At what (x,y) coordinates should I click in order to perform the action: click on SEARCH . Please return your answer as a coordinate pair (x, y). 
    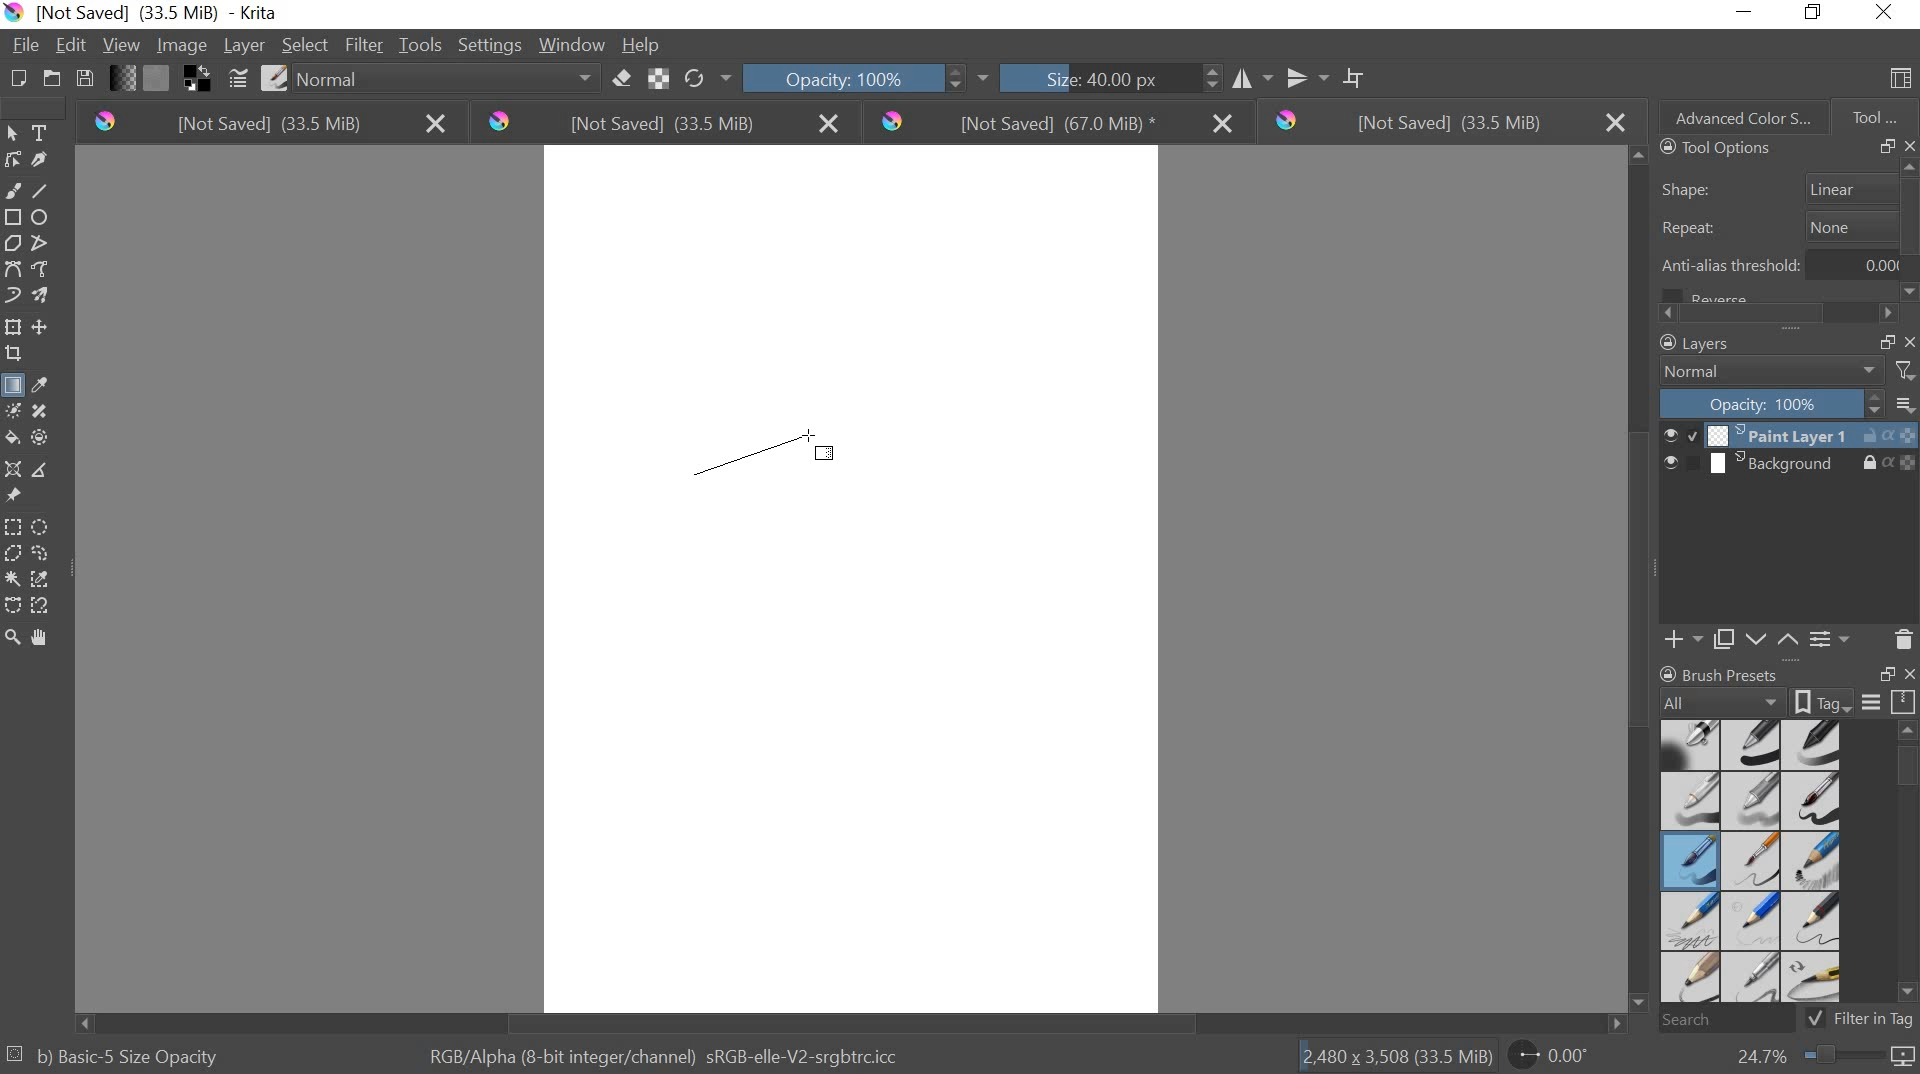
    Looking at the image, I should click on (1734, 1020).